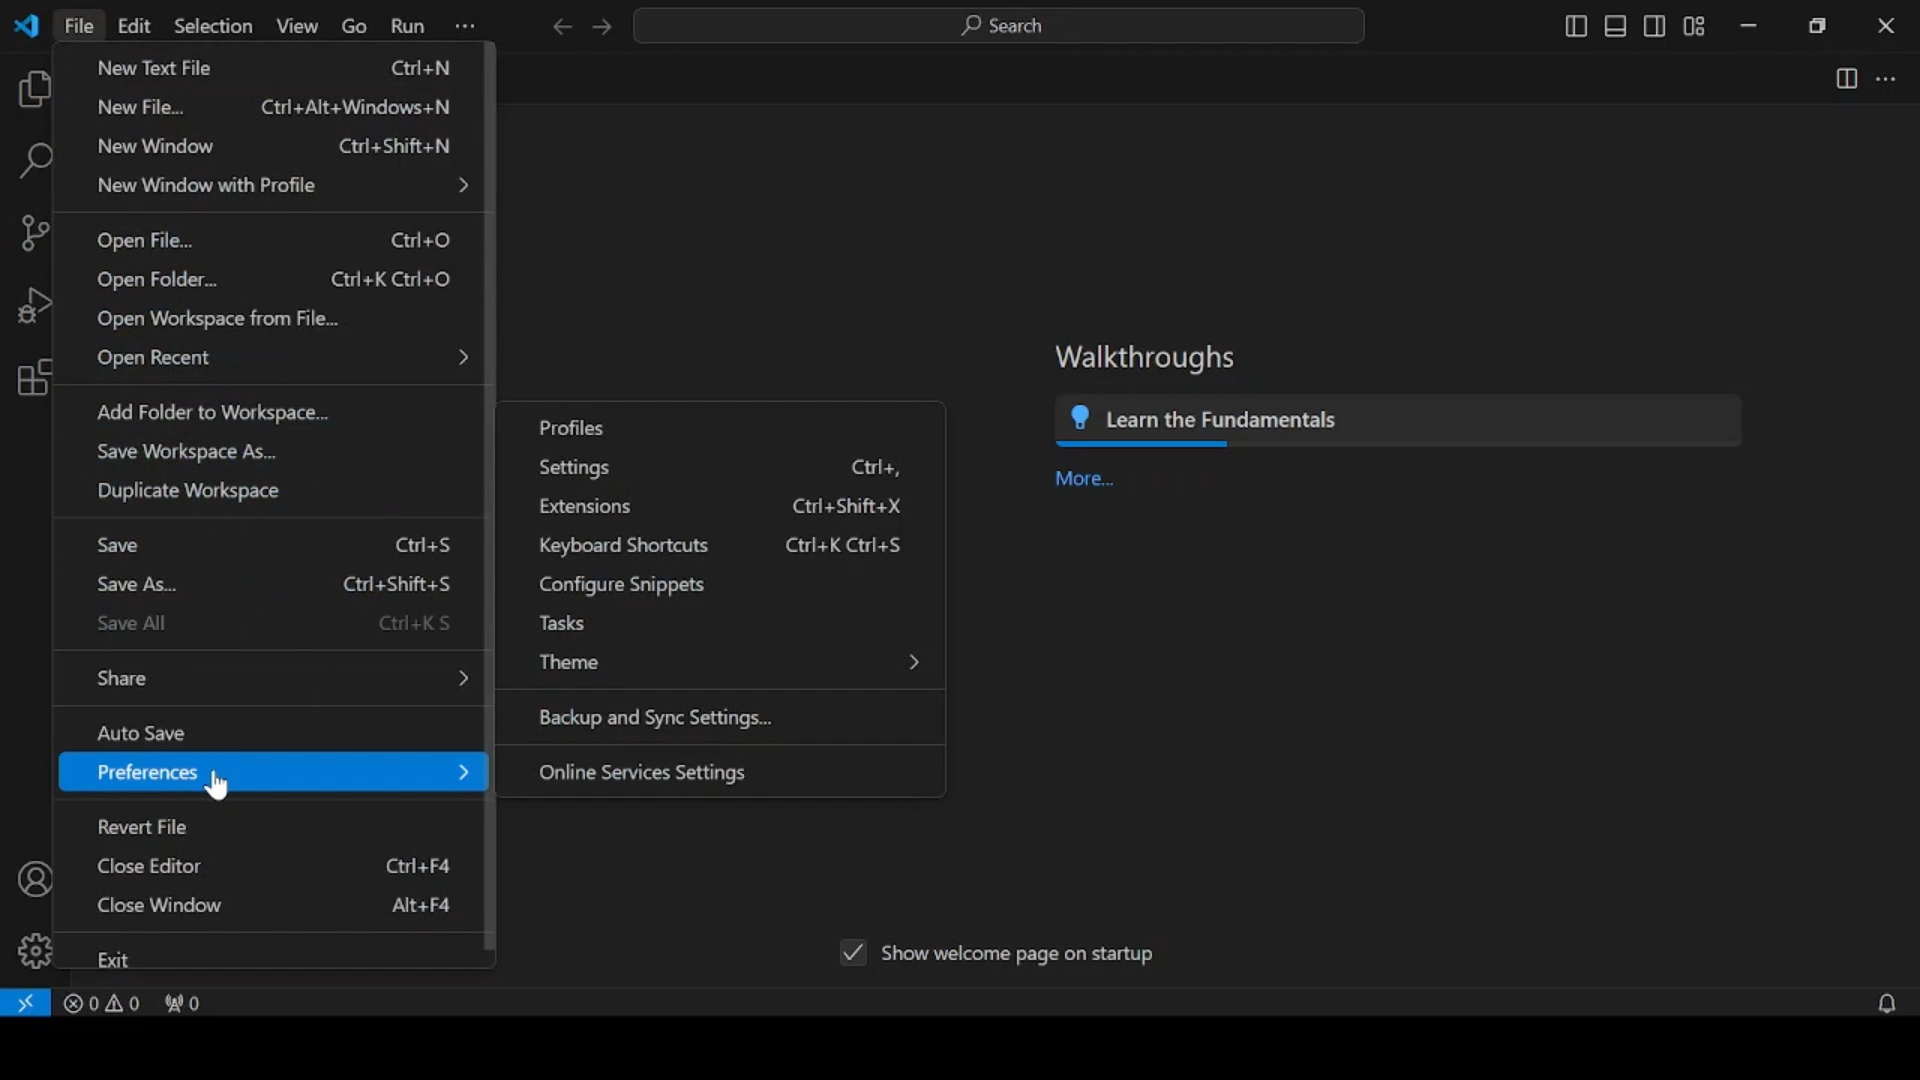 This screenshot has width=1920, height=1080. I want to click on ctrl+shift+X, so click(848, 506).